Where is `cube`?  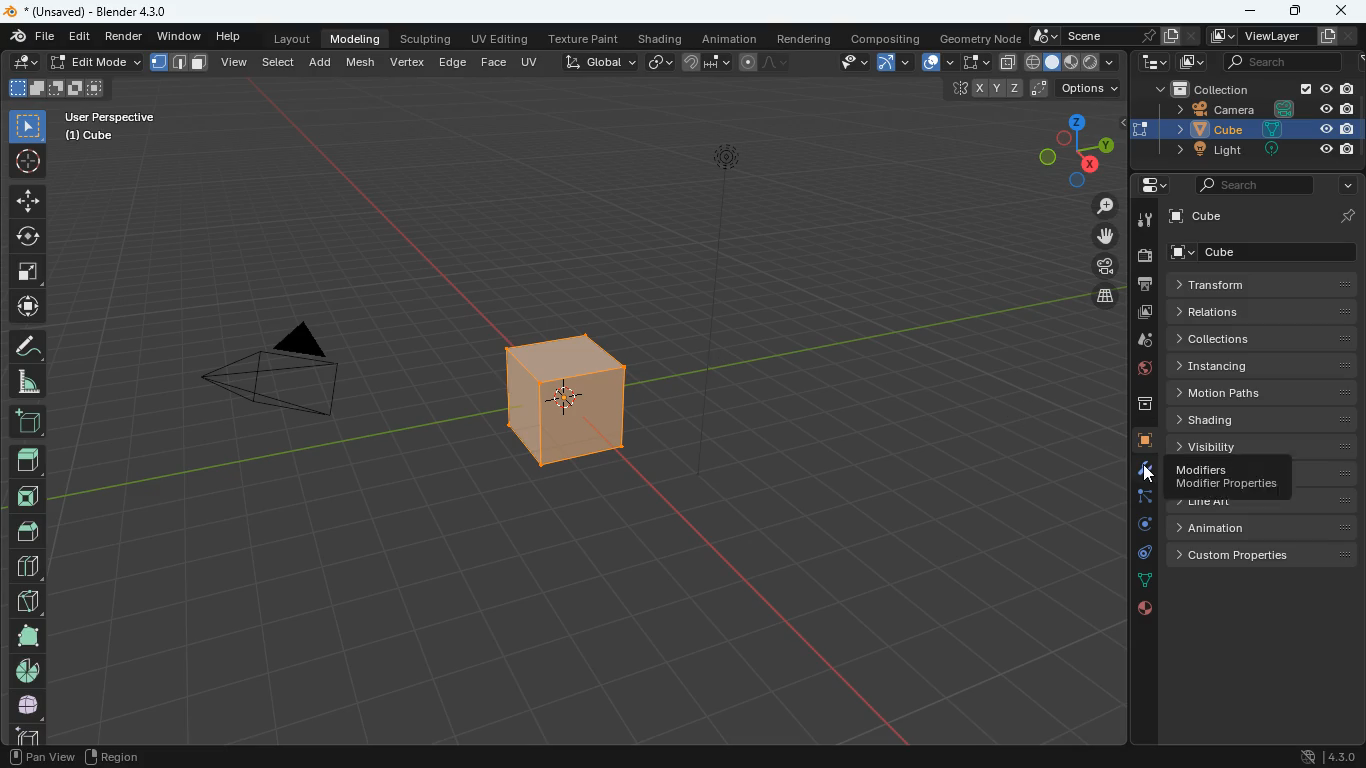
cube is located at coordinates (1269, 252).